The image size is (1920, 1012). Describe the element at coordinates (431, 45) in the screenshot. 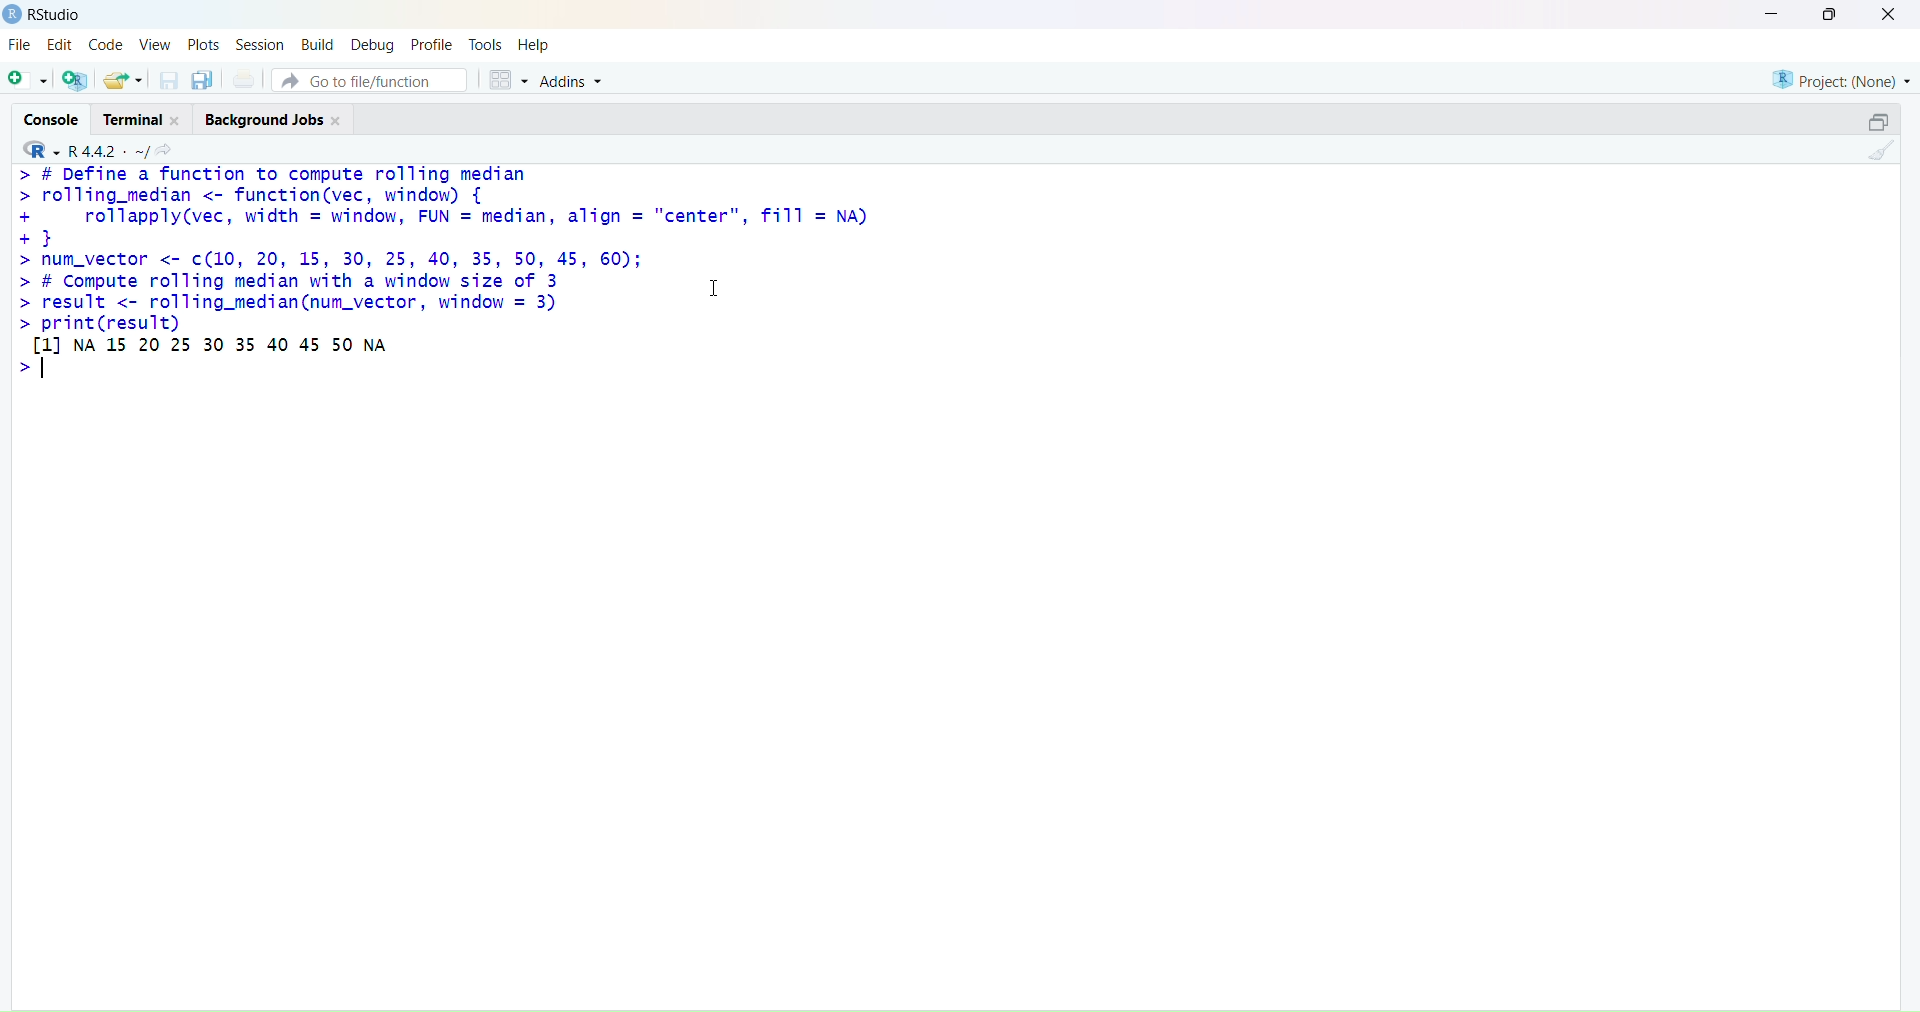

I see `profile` at that location.